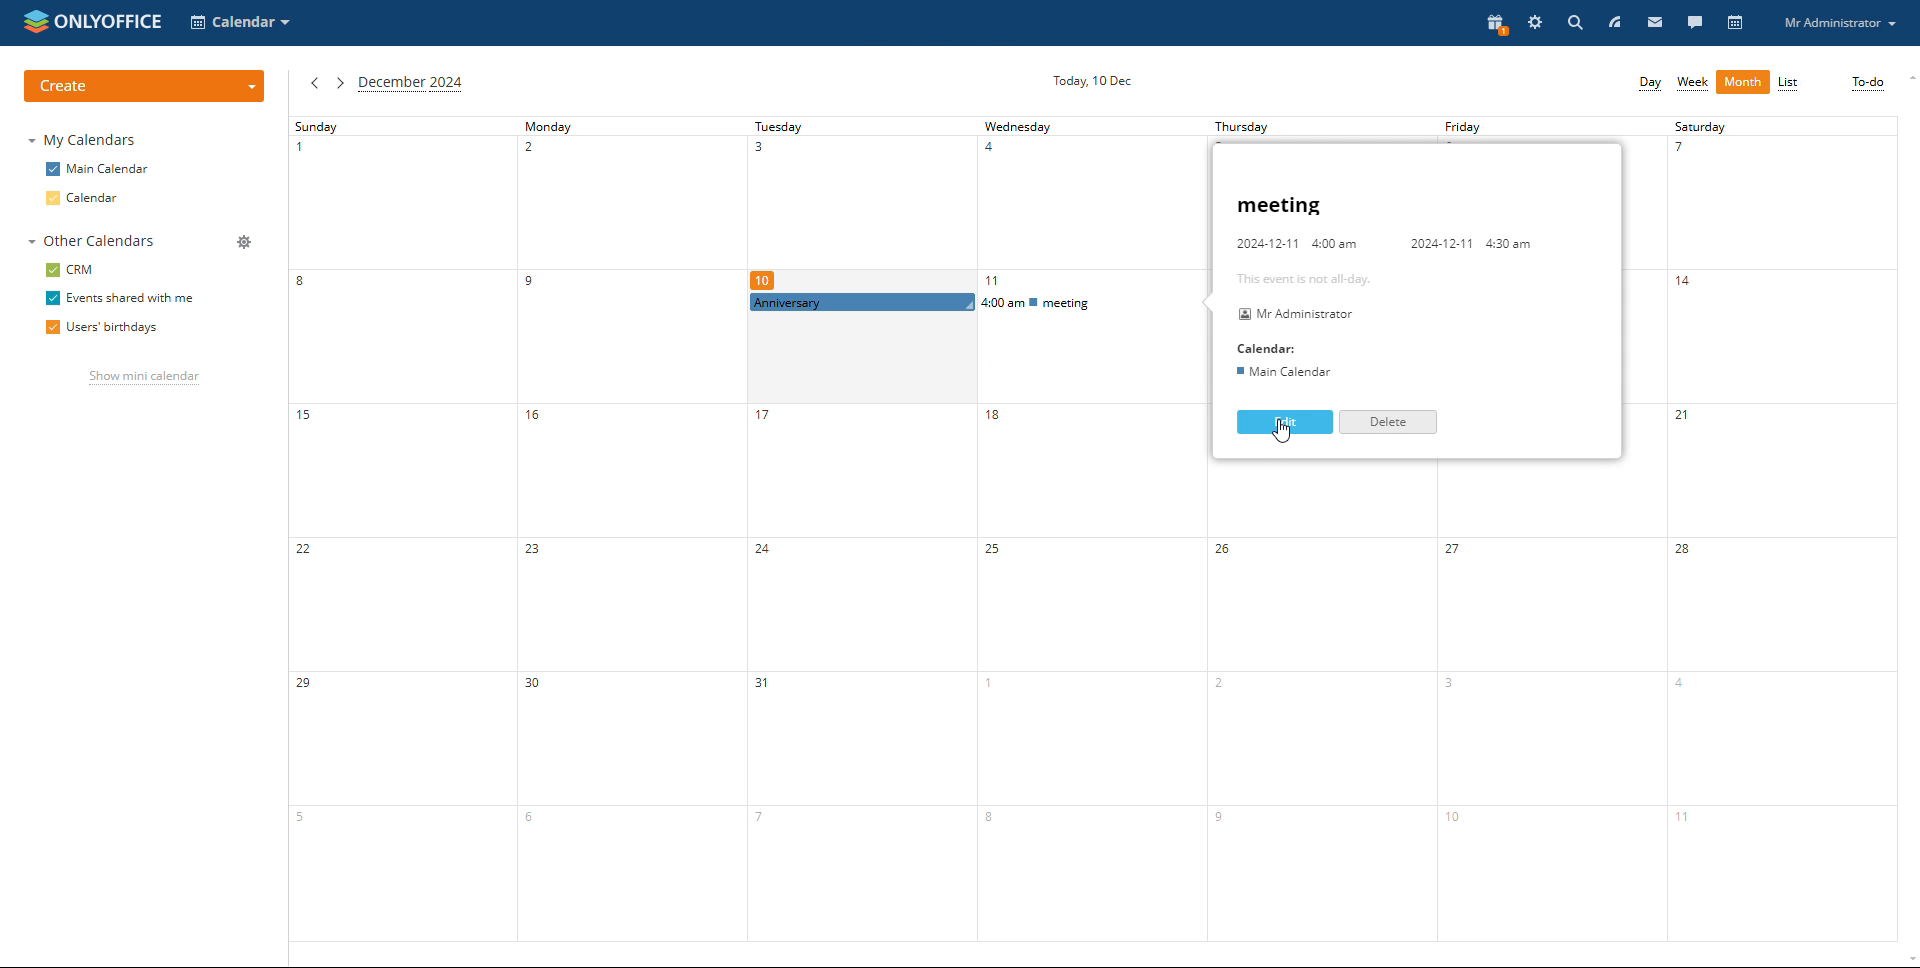 The height and width of the screenshot is (968, 1920). I want to click on select application, so click(242, 22).